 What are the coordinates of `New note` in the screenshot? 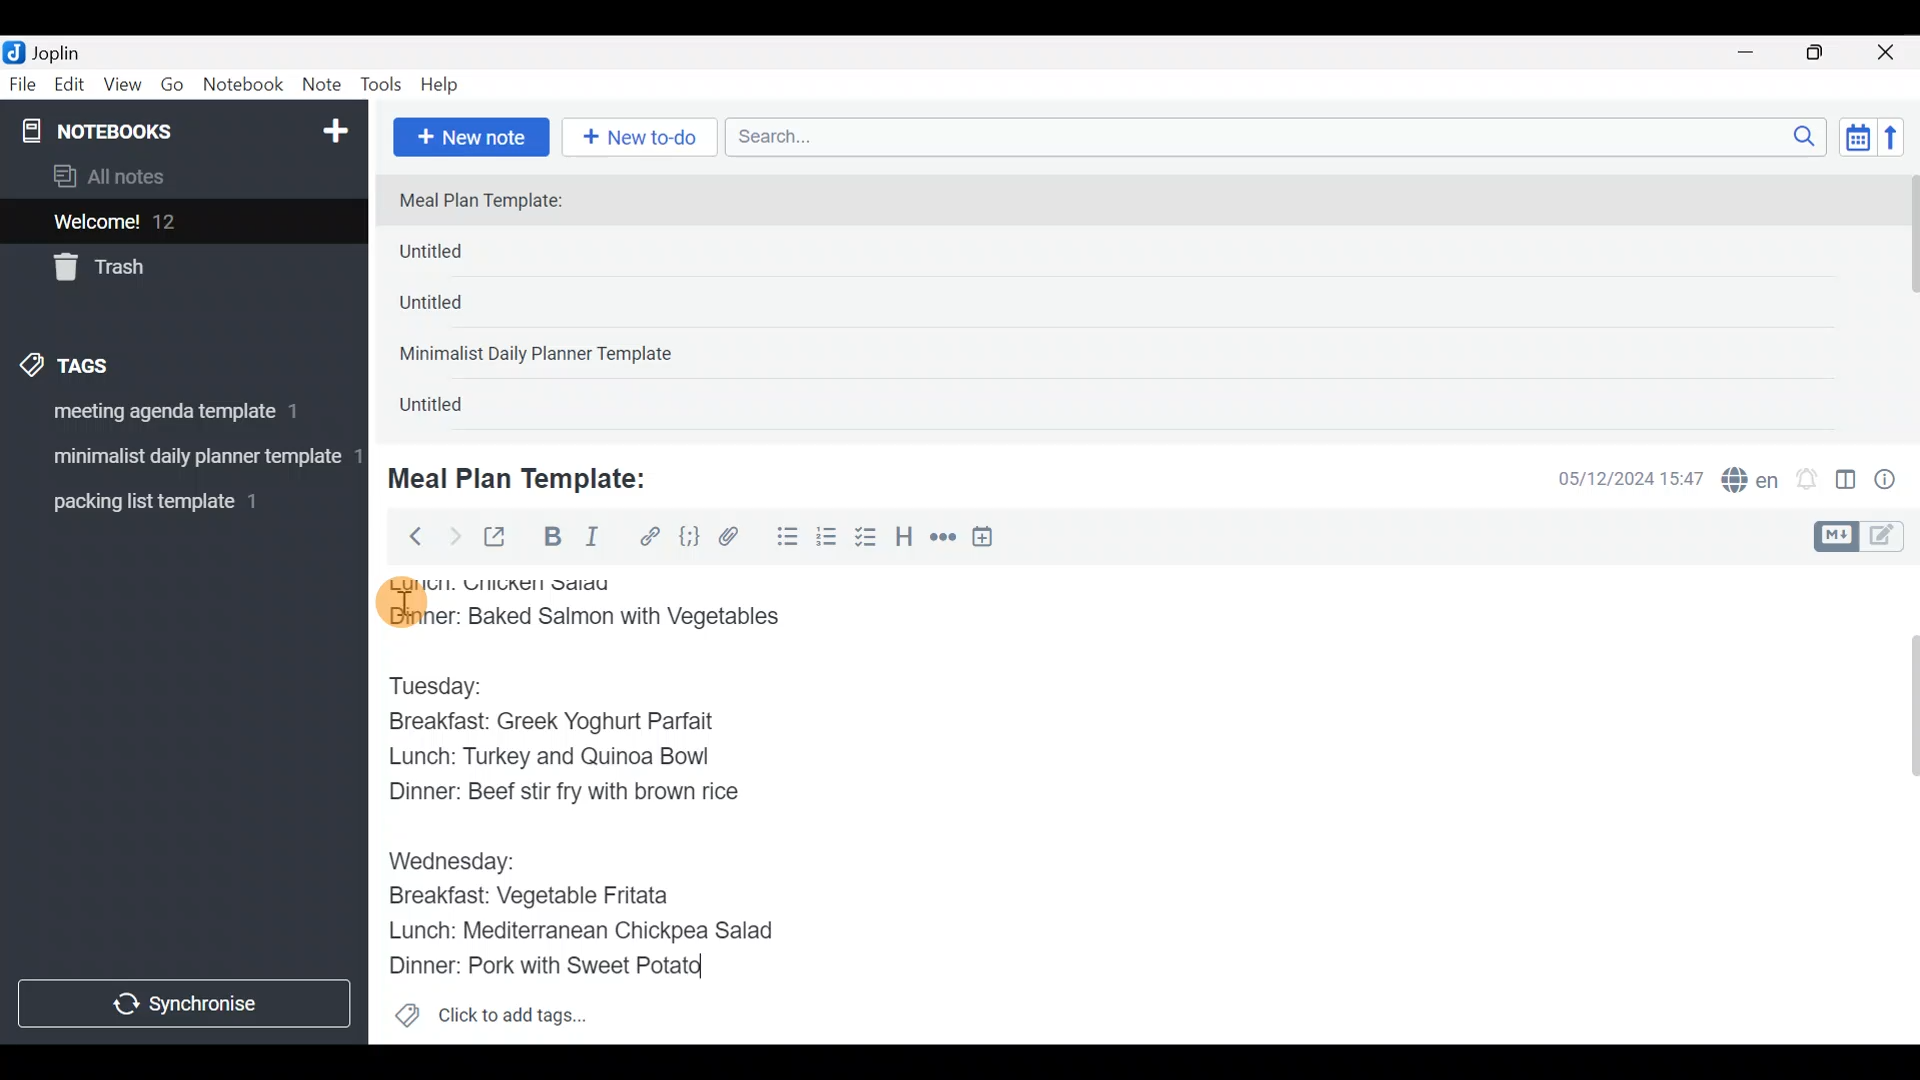 It's located at (469, 135).